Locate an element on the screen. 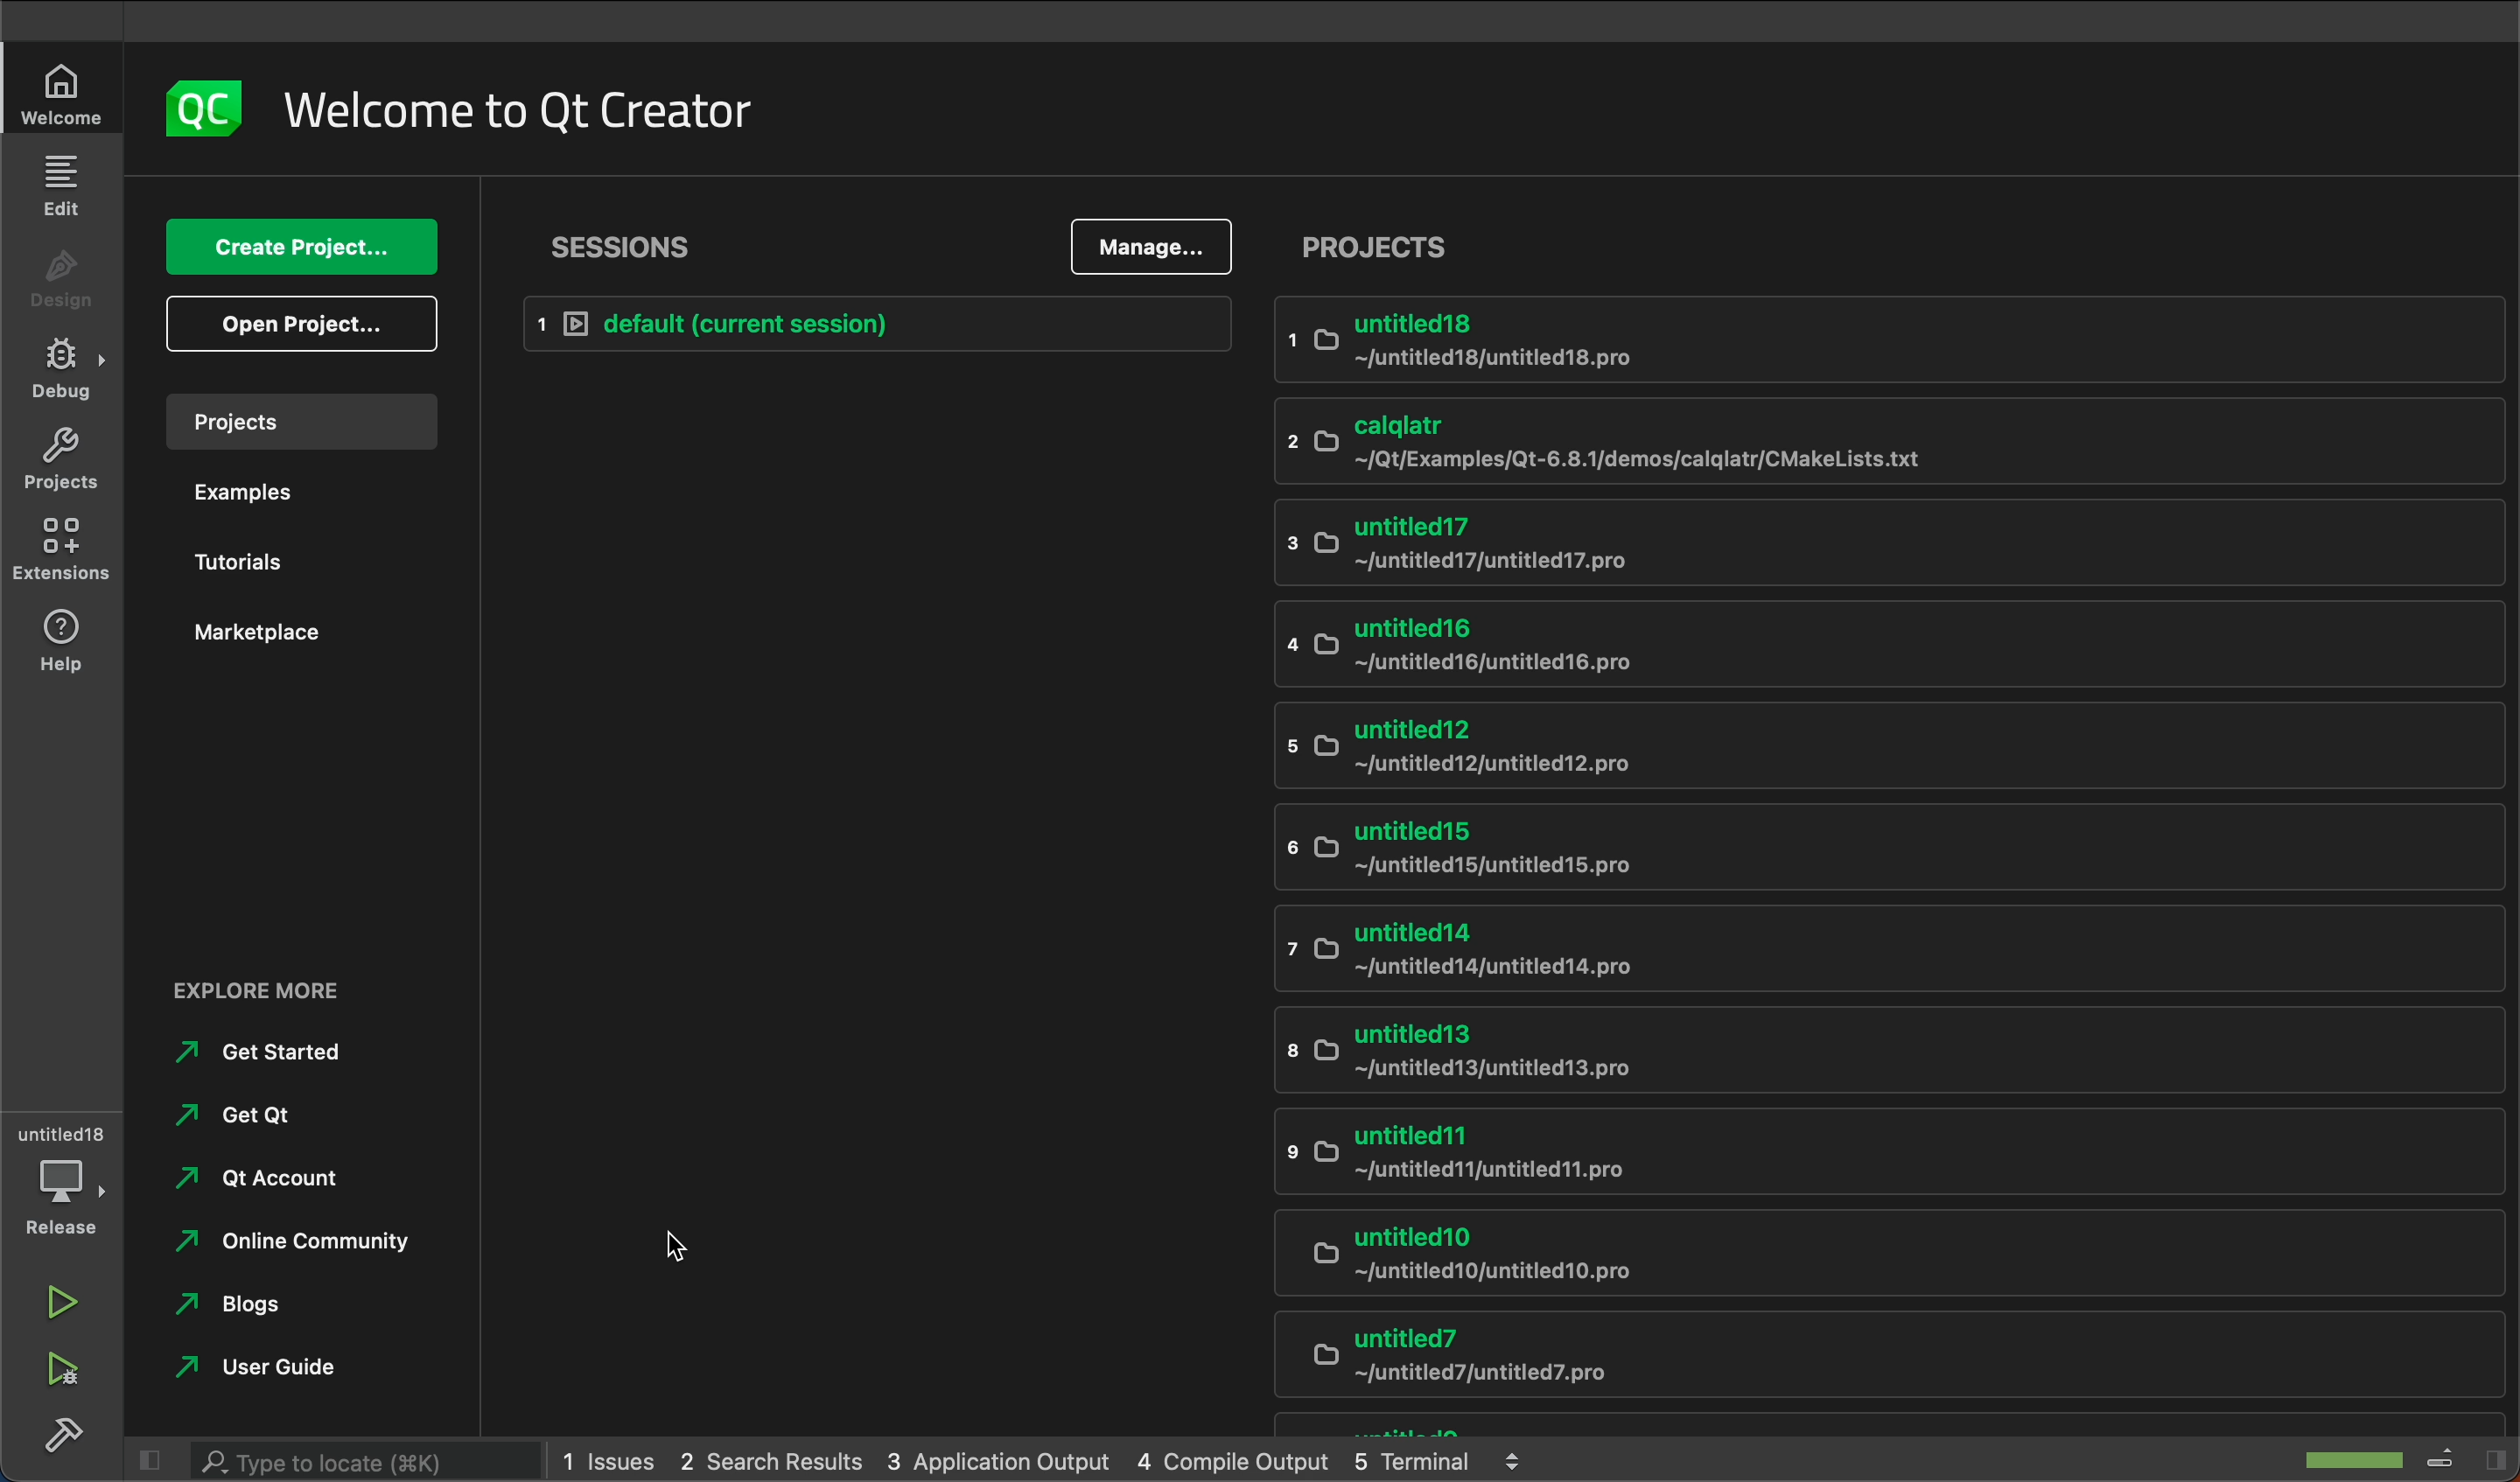 The width and height of the screenshot is (2520, 1482). projects is located at coordinates (298, 426).